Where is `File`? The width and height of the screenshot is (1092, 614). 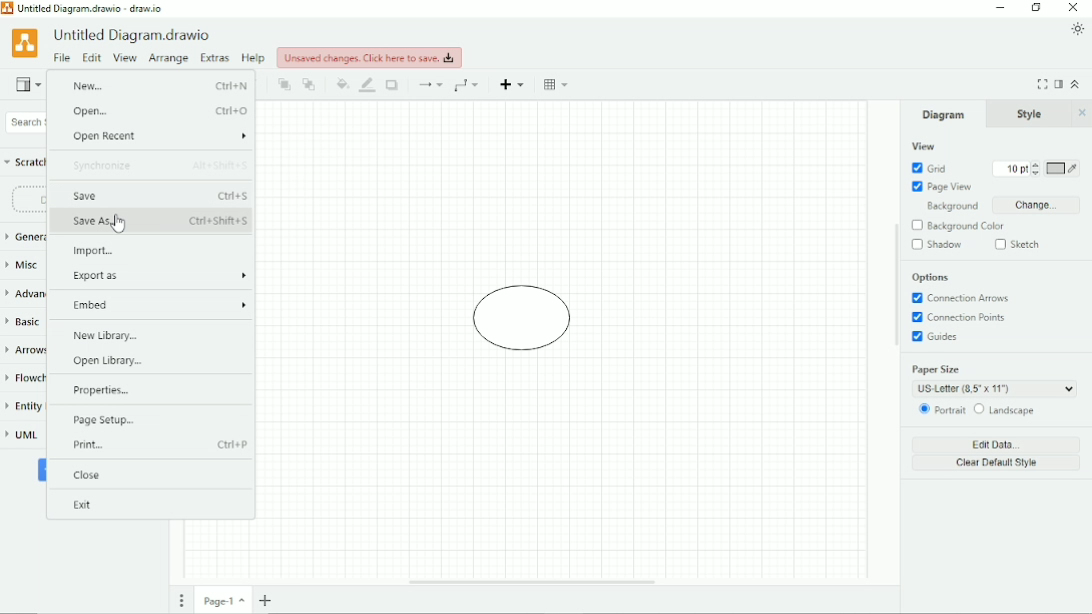 File is located at coordinates (63, 57).